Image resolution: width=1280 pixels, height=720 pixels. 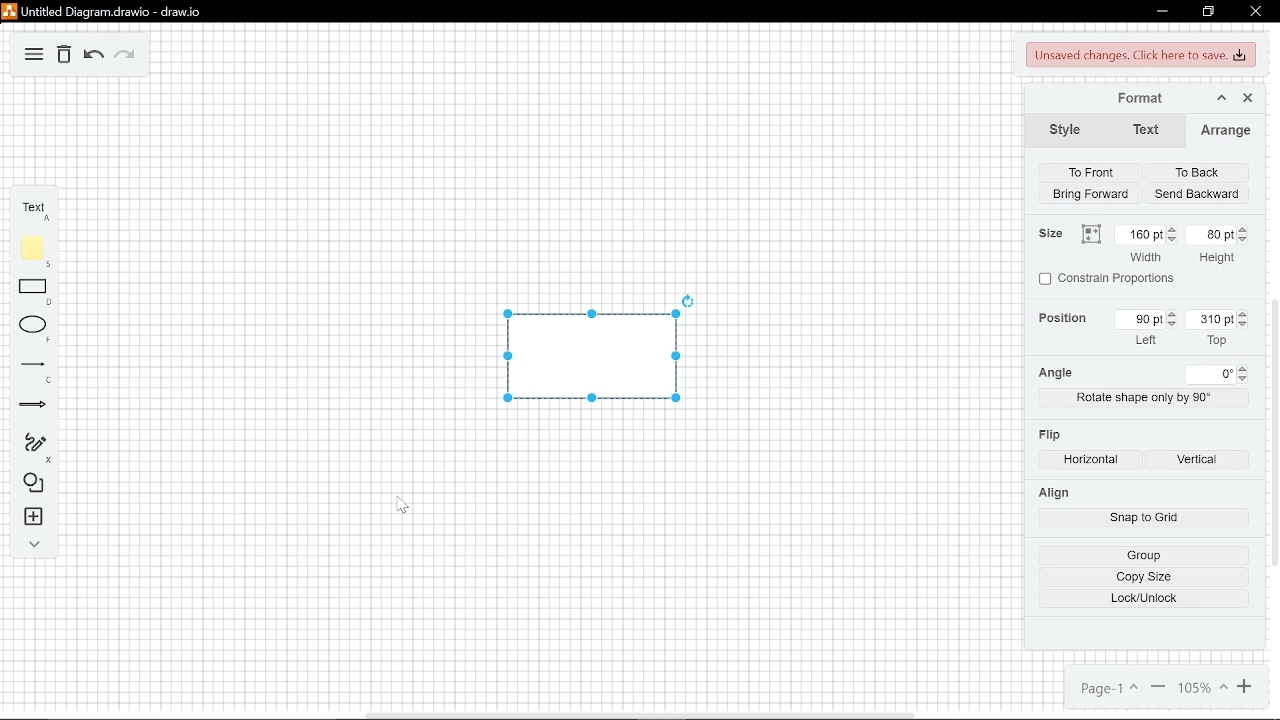 I want to click on snap to grid, so click(x=1144, y=518).